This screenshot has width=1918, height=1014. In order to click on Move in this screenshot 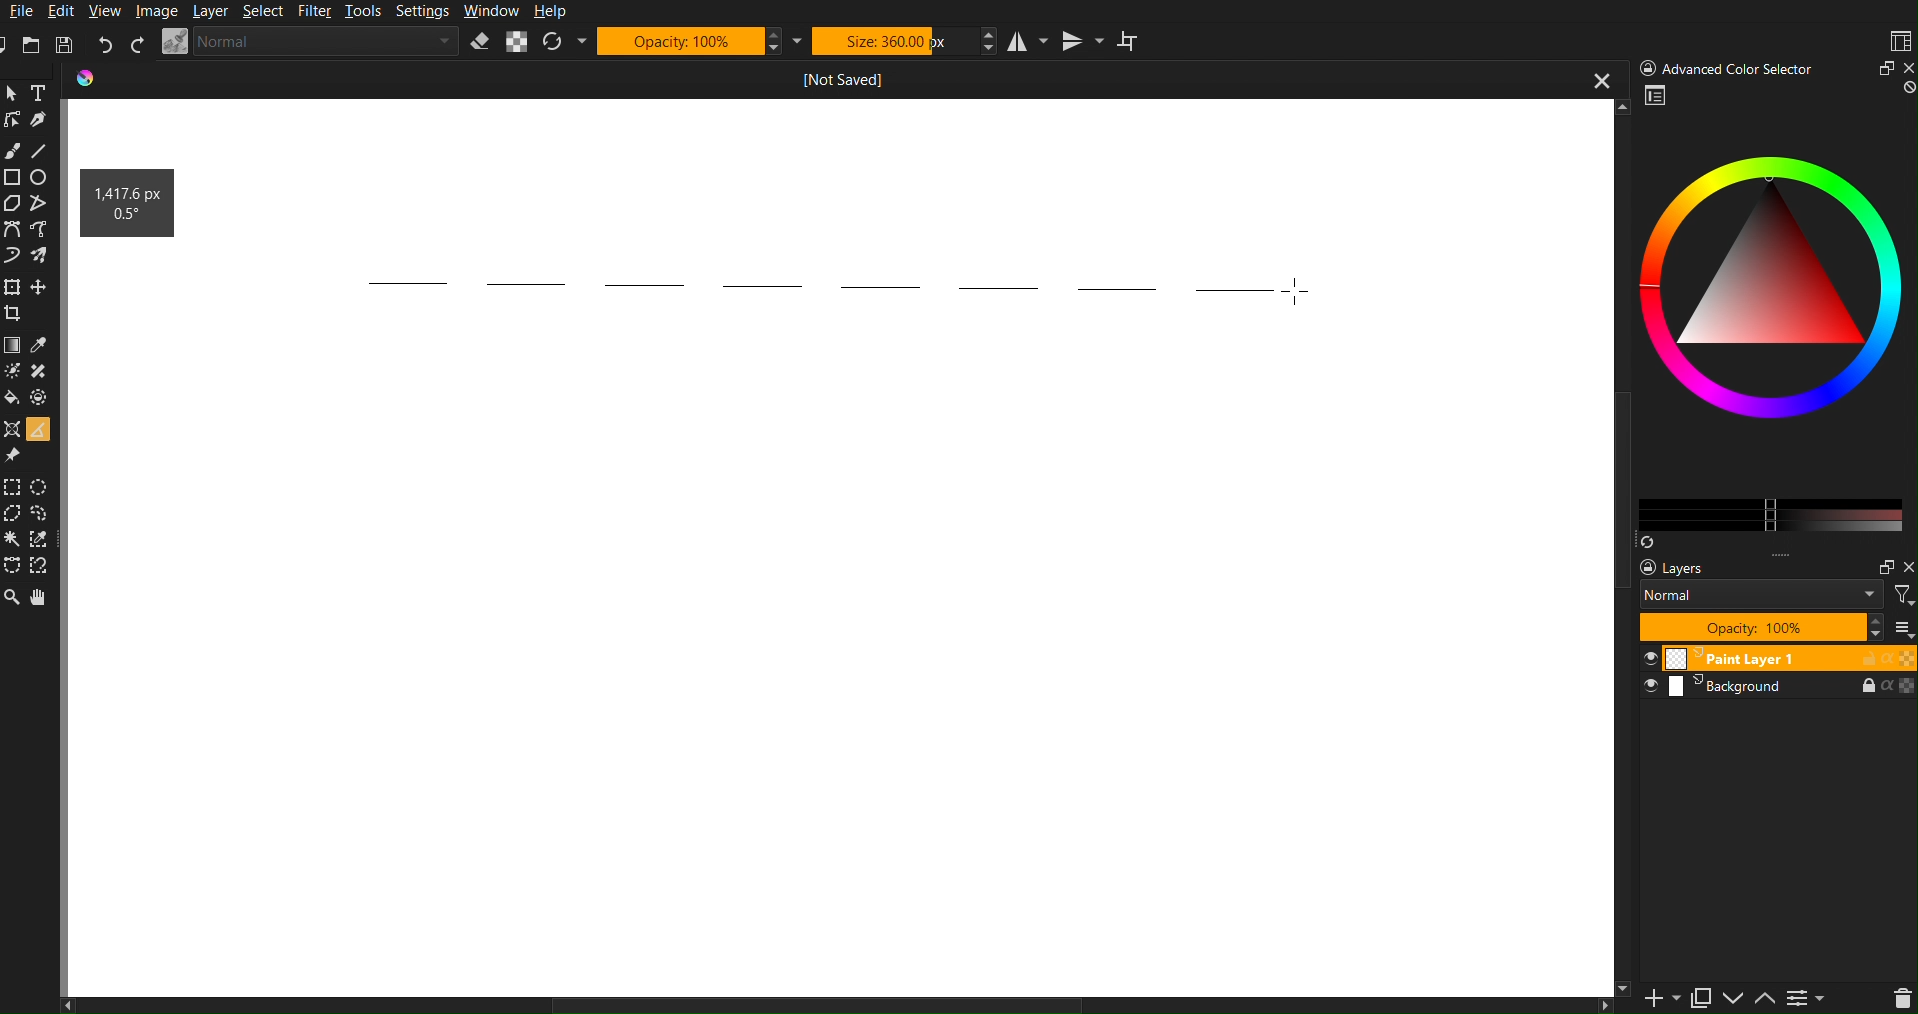, I will do `click(43, 285)`.